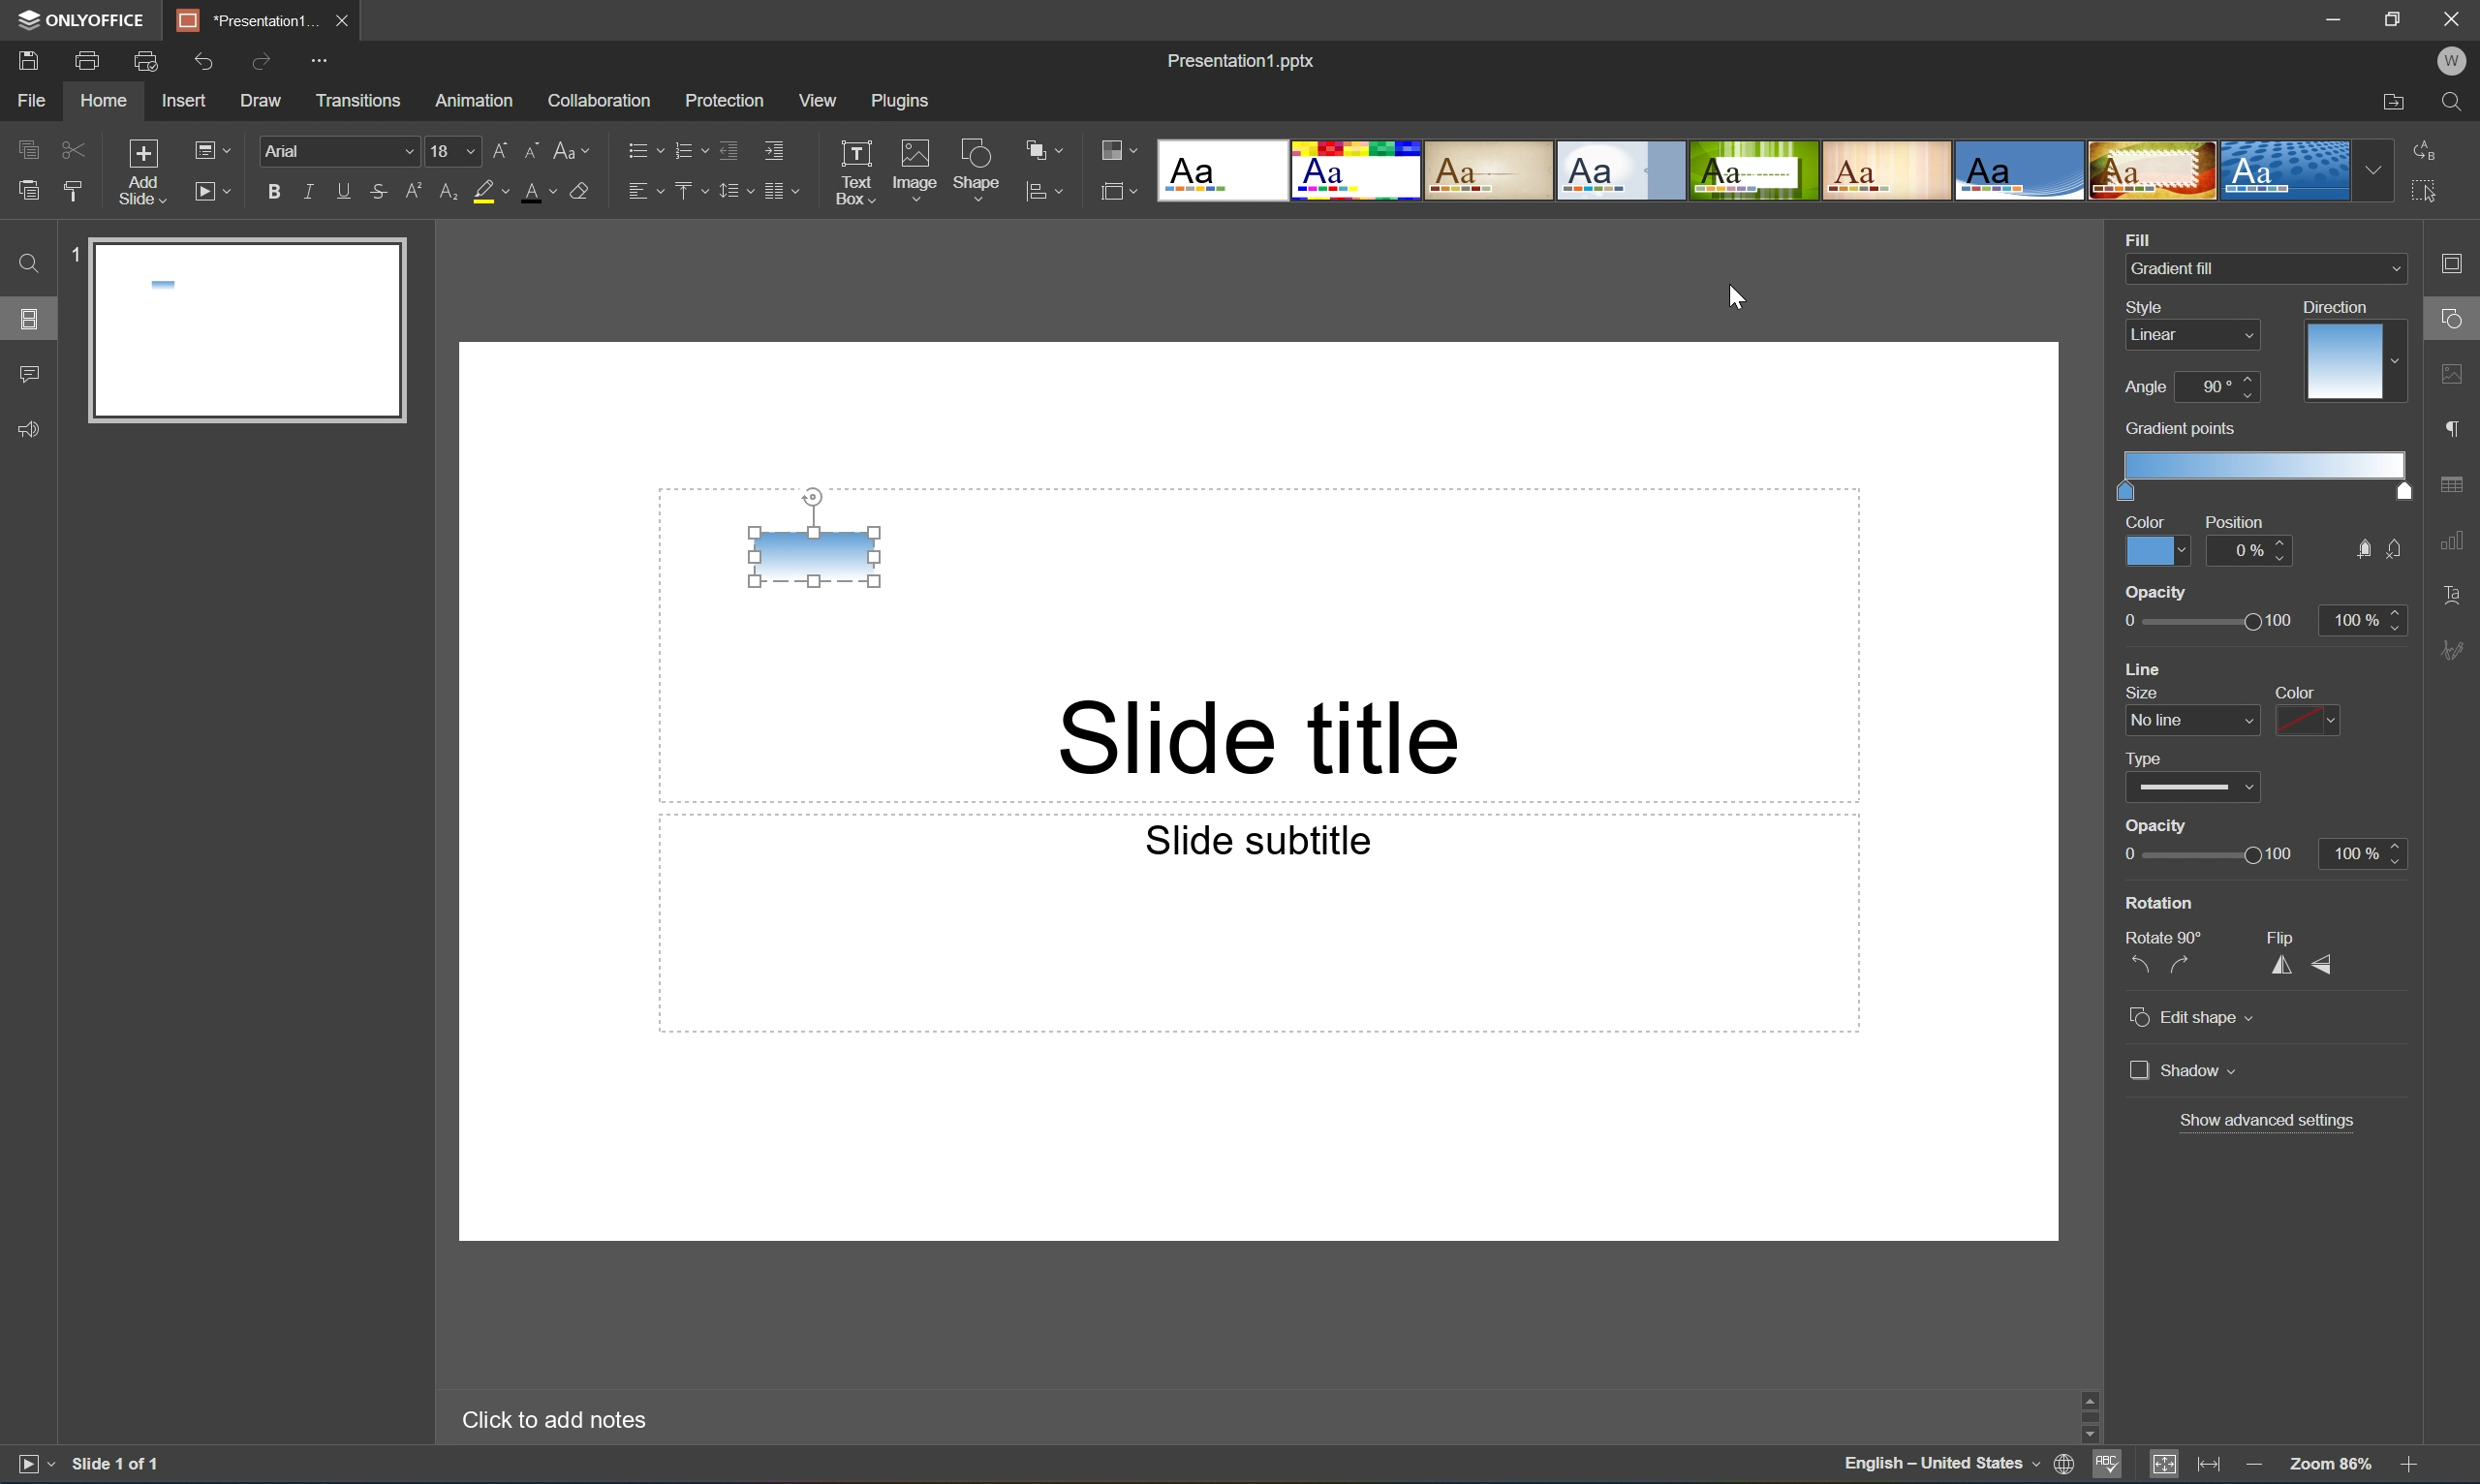 The image size is (2480, 1484). What do you see at coordinates (772, 148) in the screenshot?
I see `Increase indent` at bounding box center [772, 148].